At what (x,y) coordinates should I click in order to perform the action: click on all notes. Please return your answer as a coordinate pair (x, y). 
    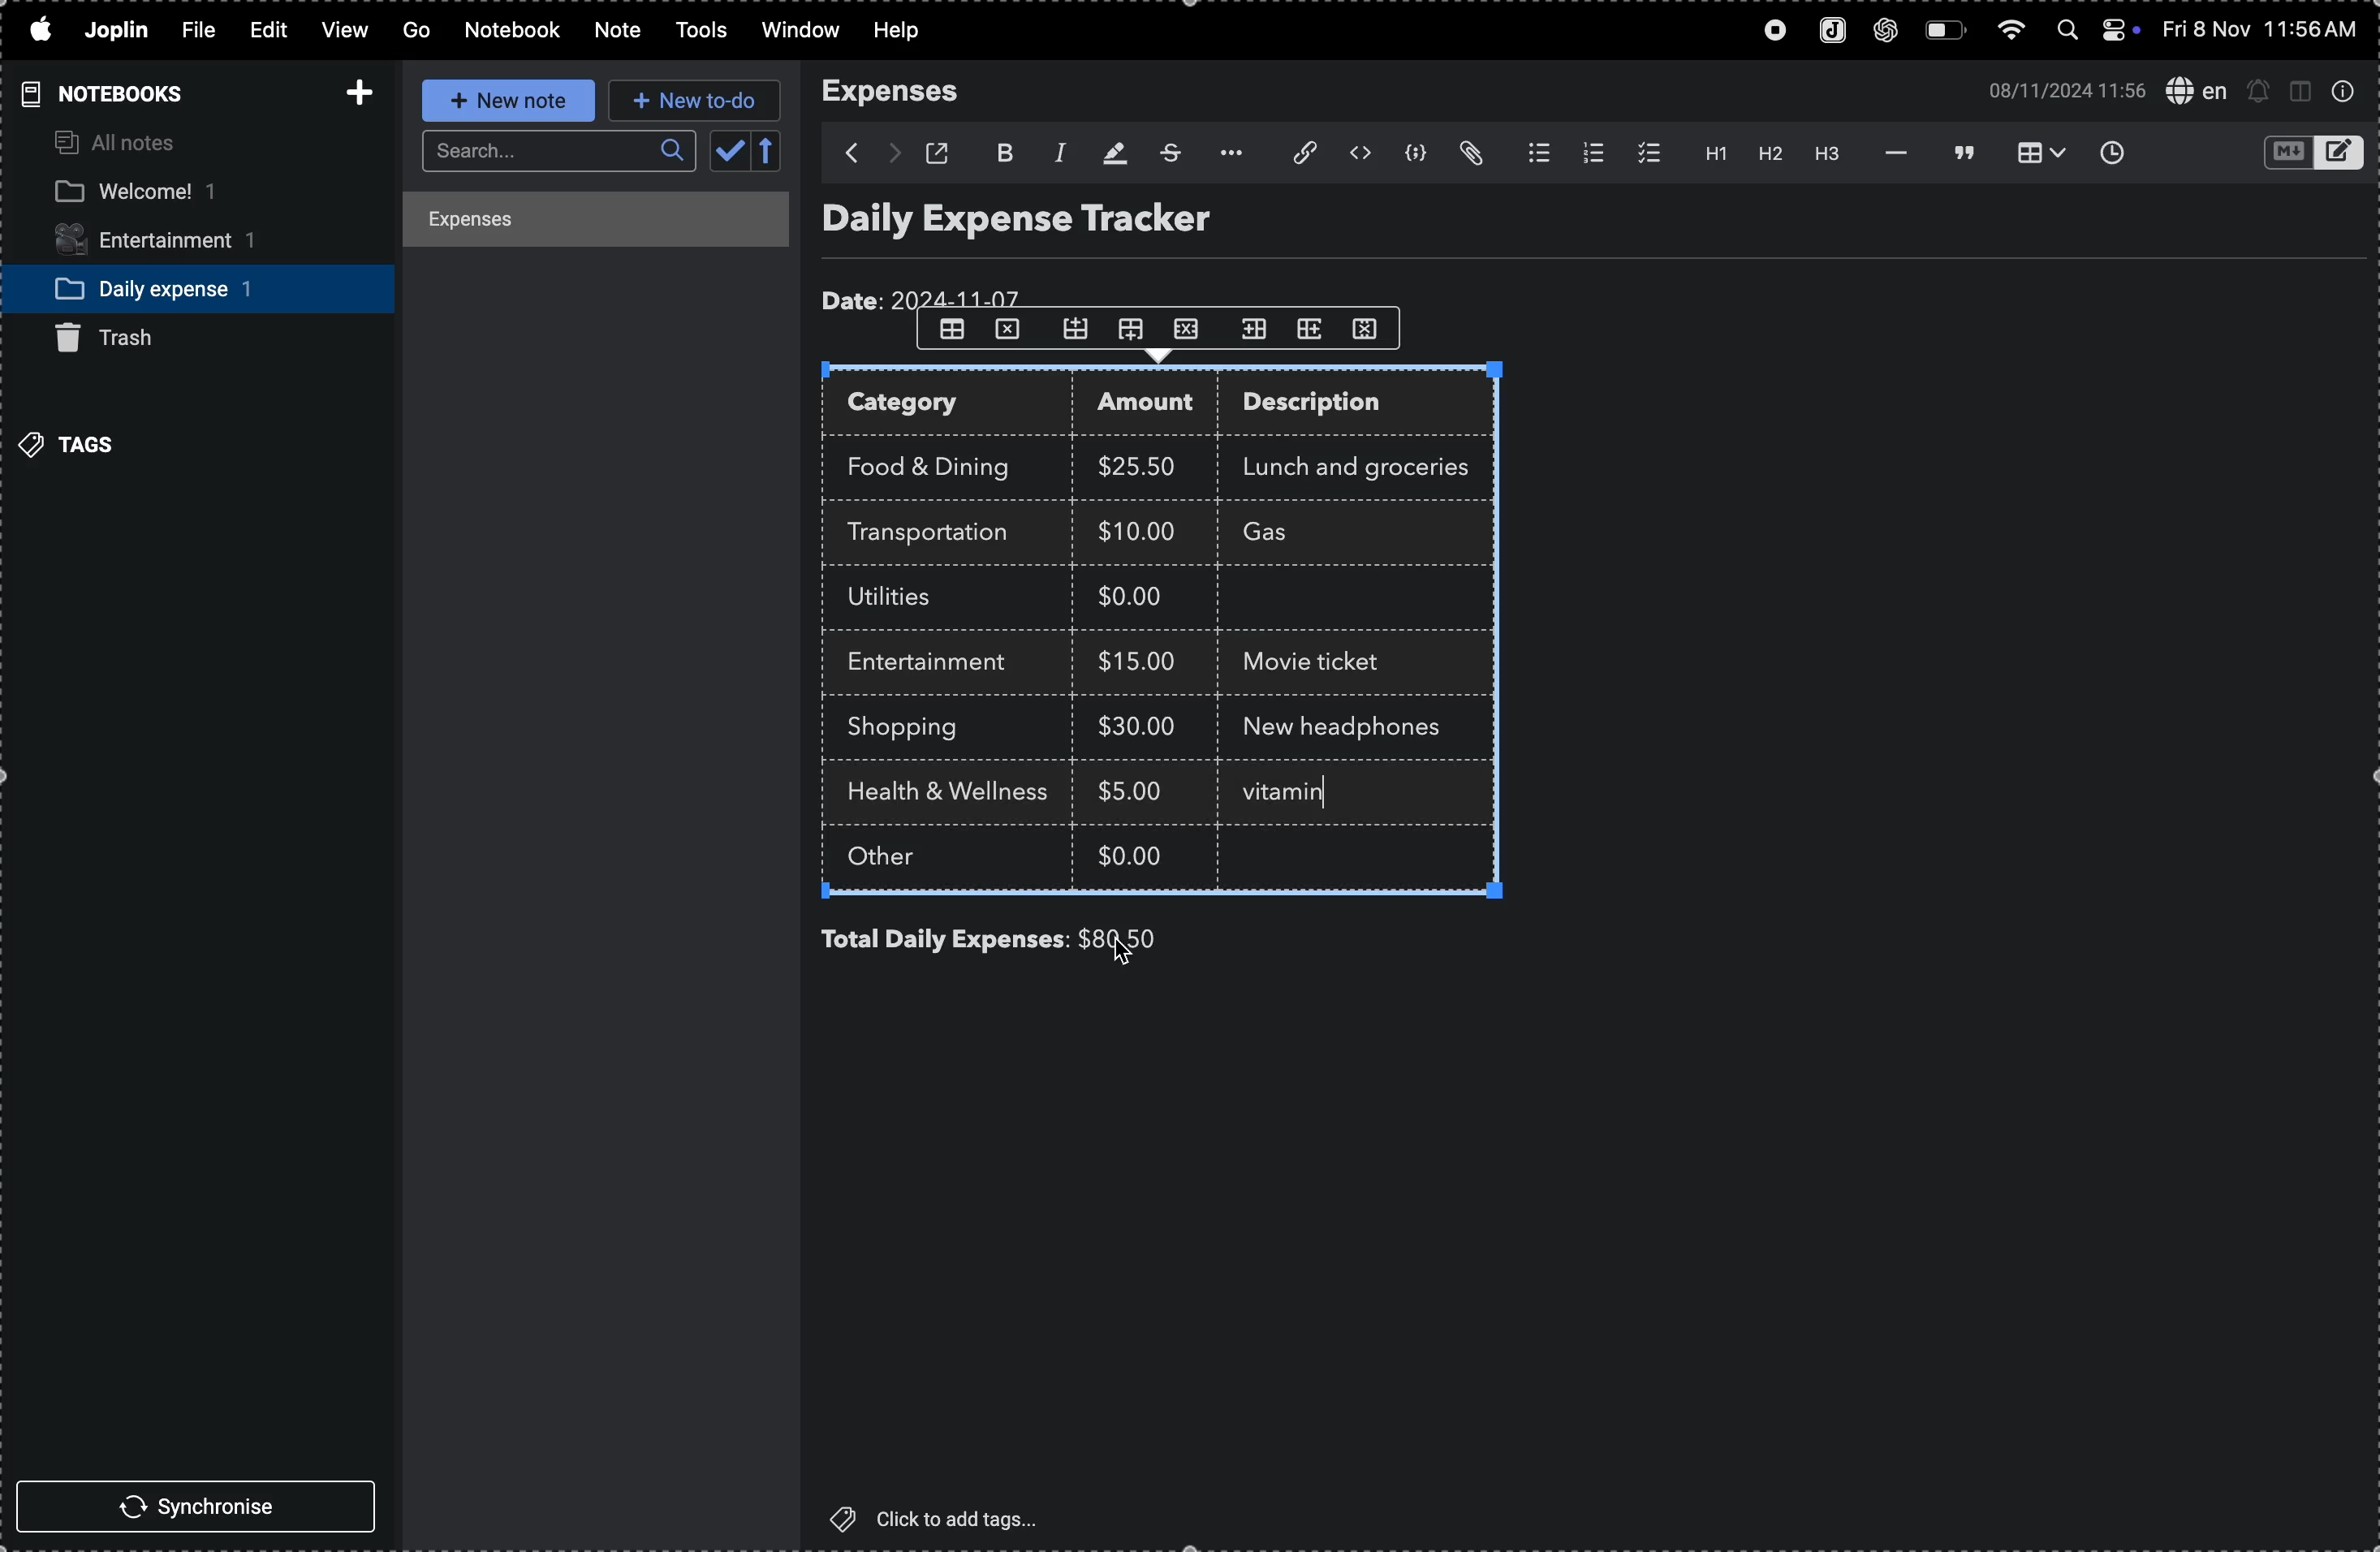
    Looking at the image, I should click on (120, 144).